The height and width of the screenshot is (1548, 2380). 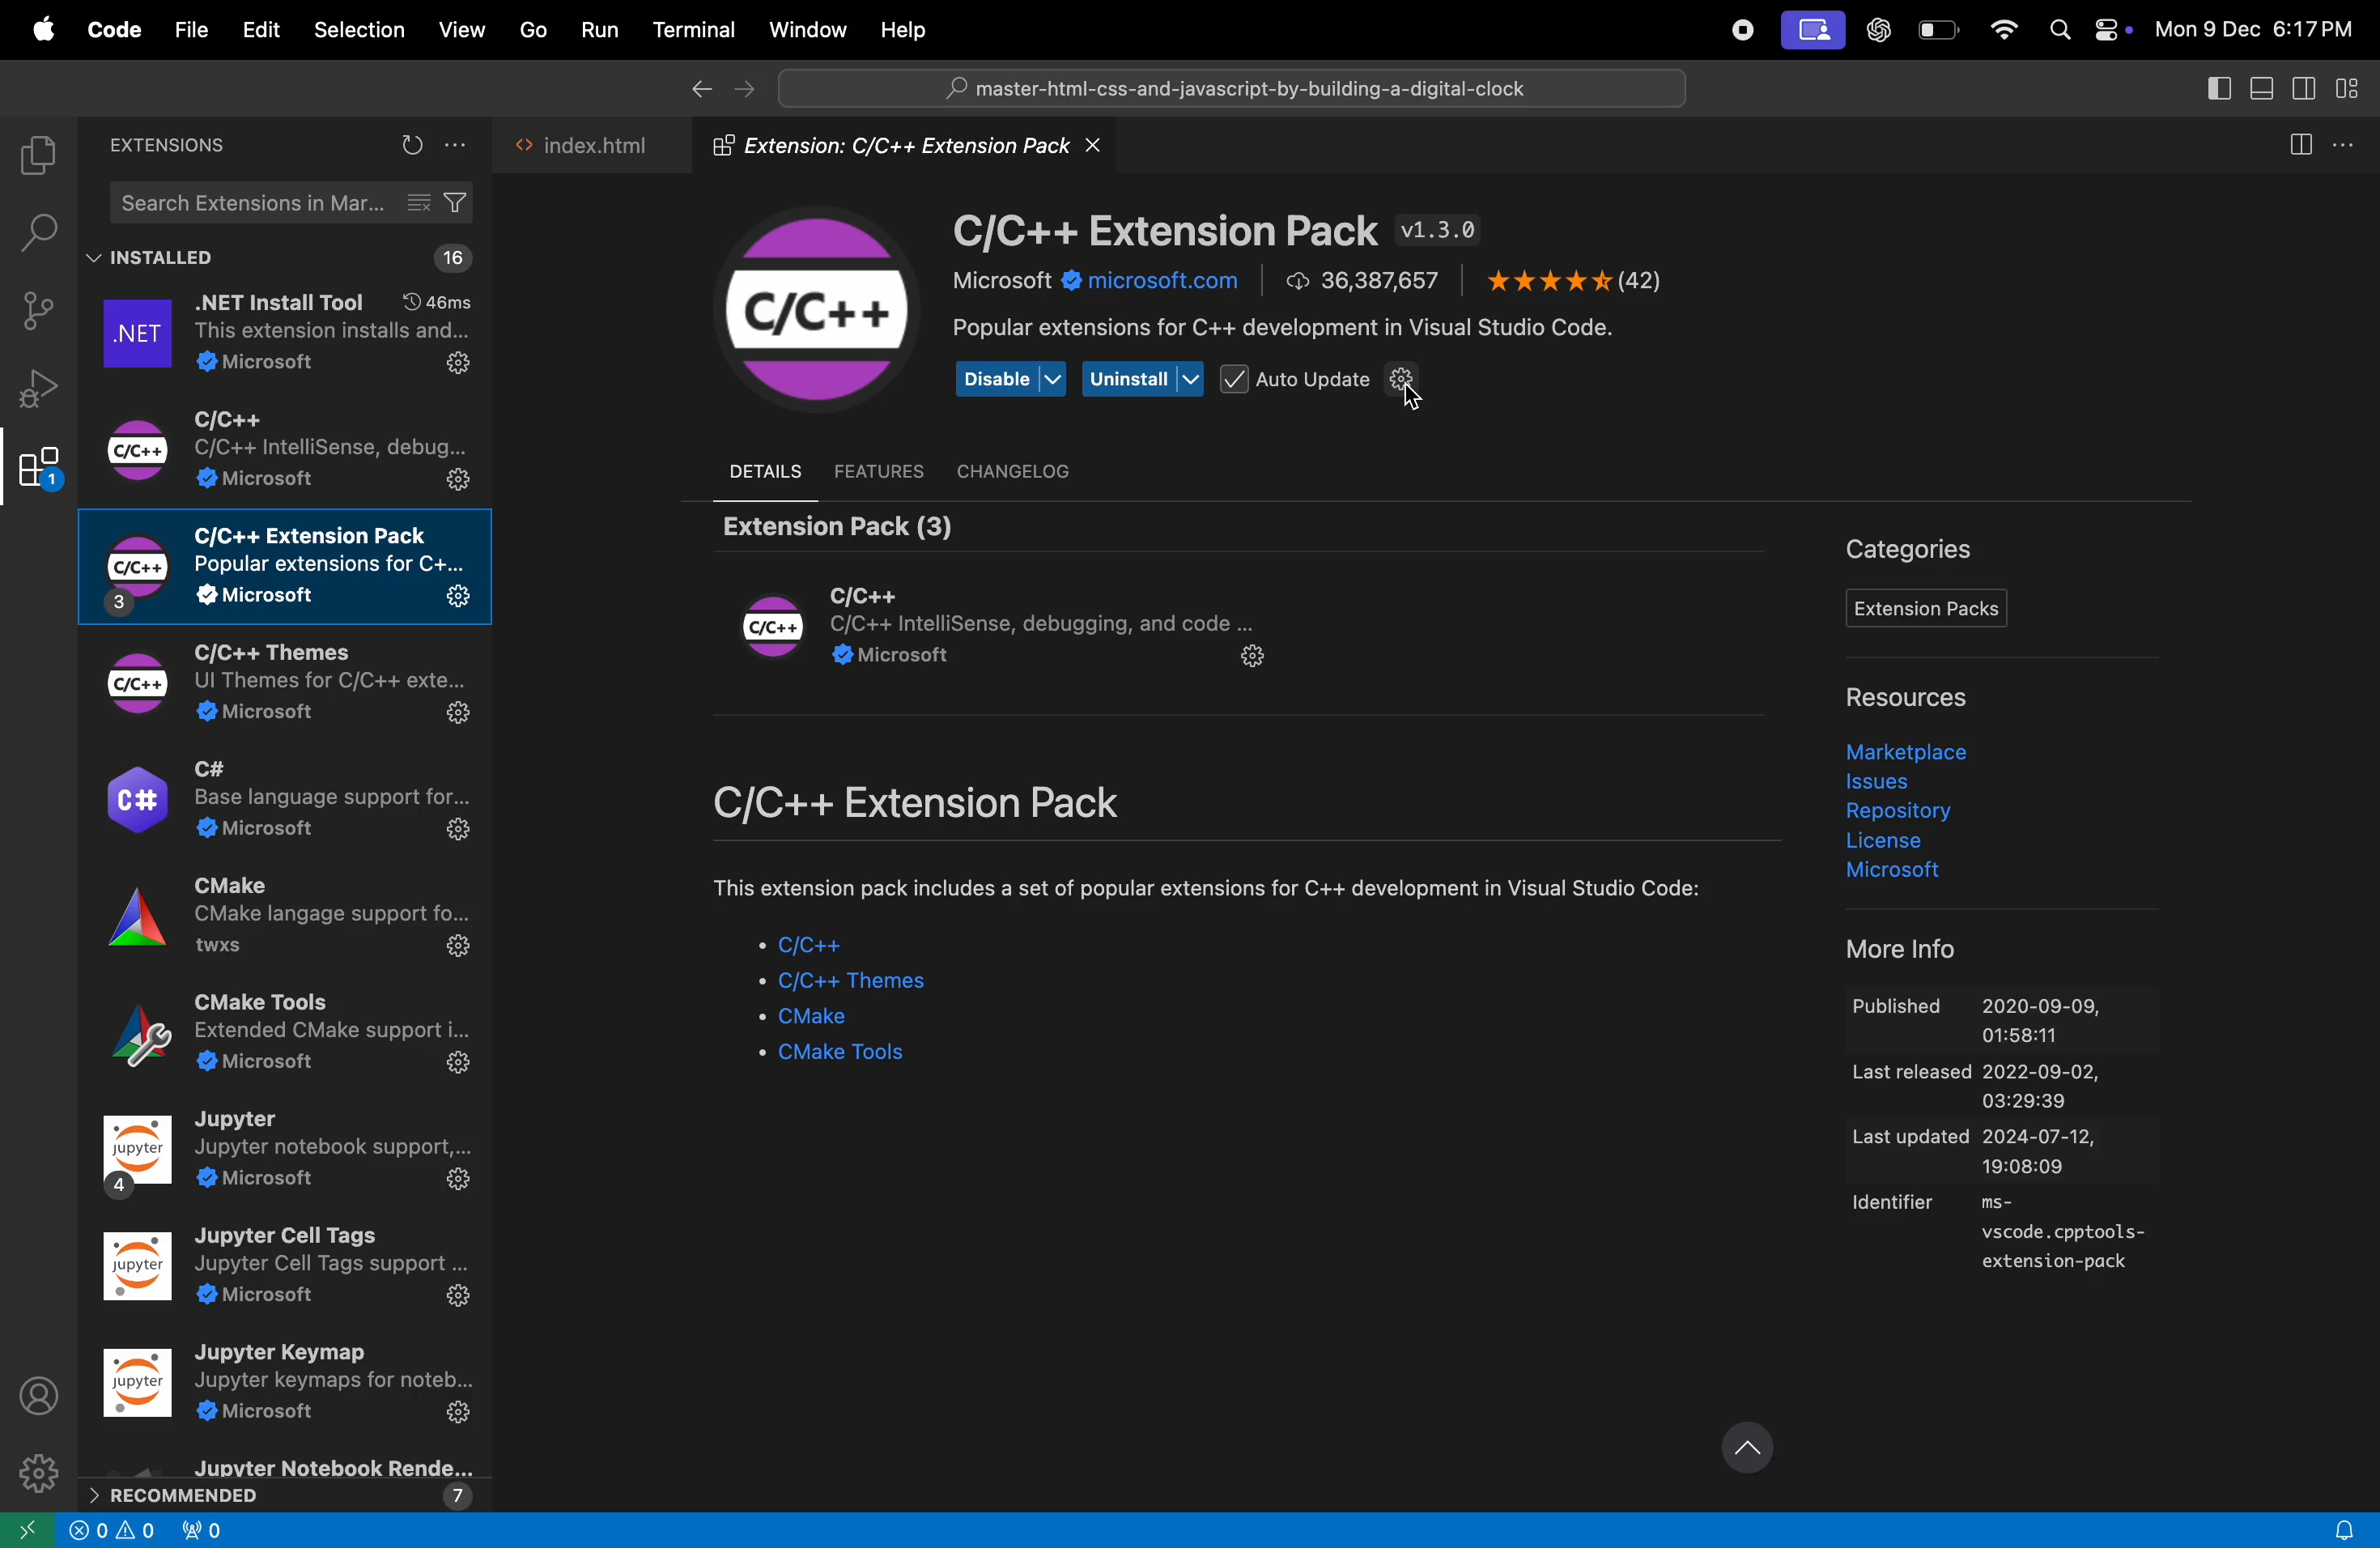 I want to click on C make extensions, so click(x=285, y=928).